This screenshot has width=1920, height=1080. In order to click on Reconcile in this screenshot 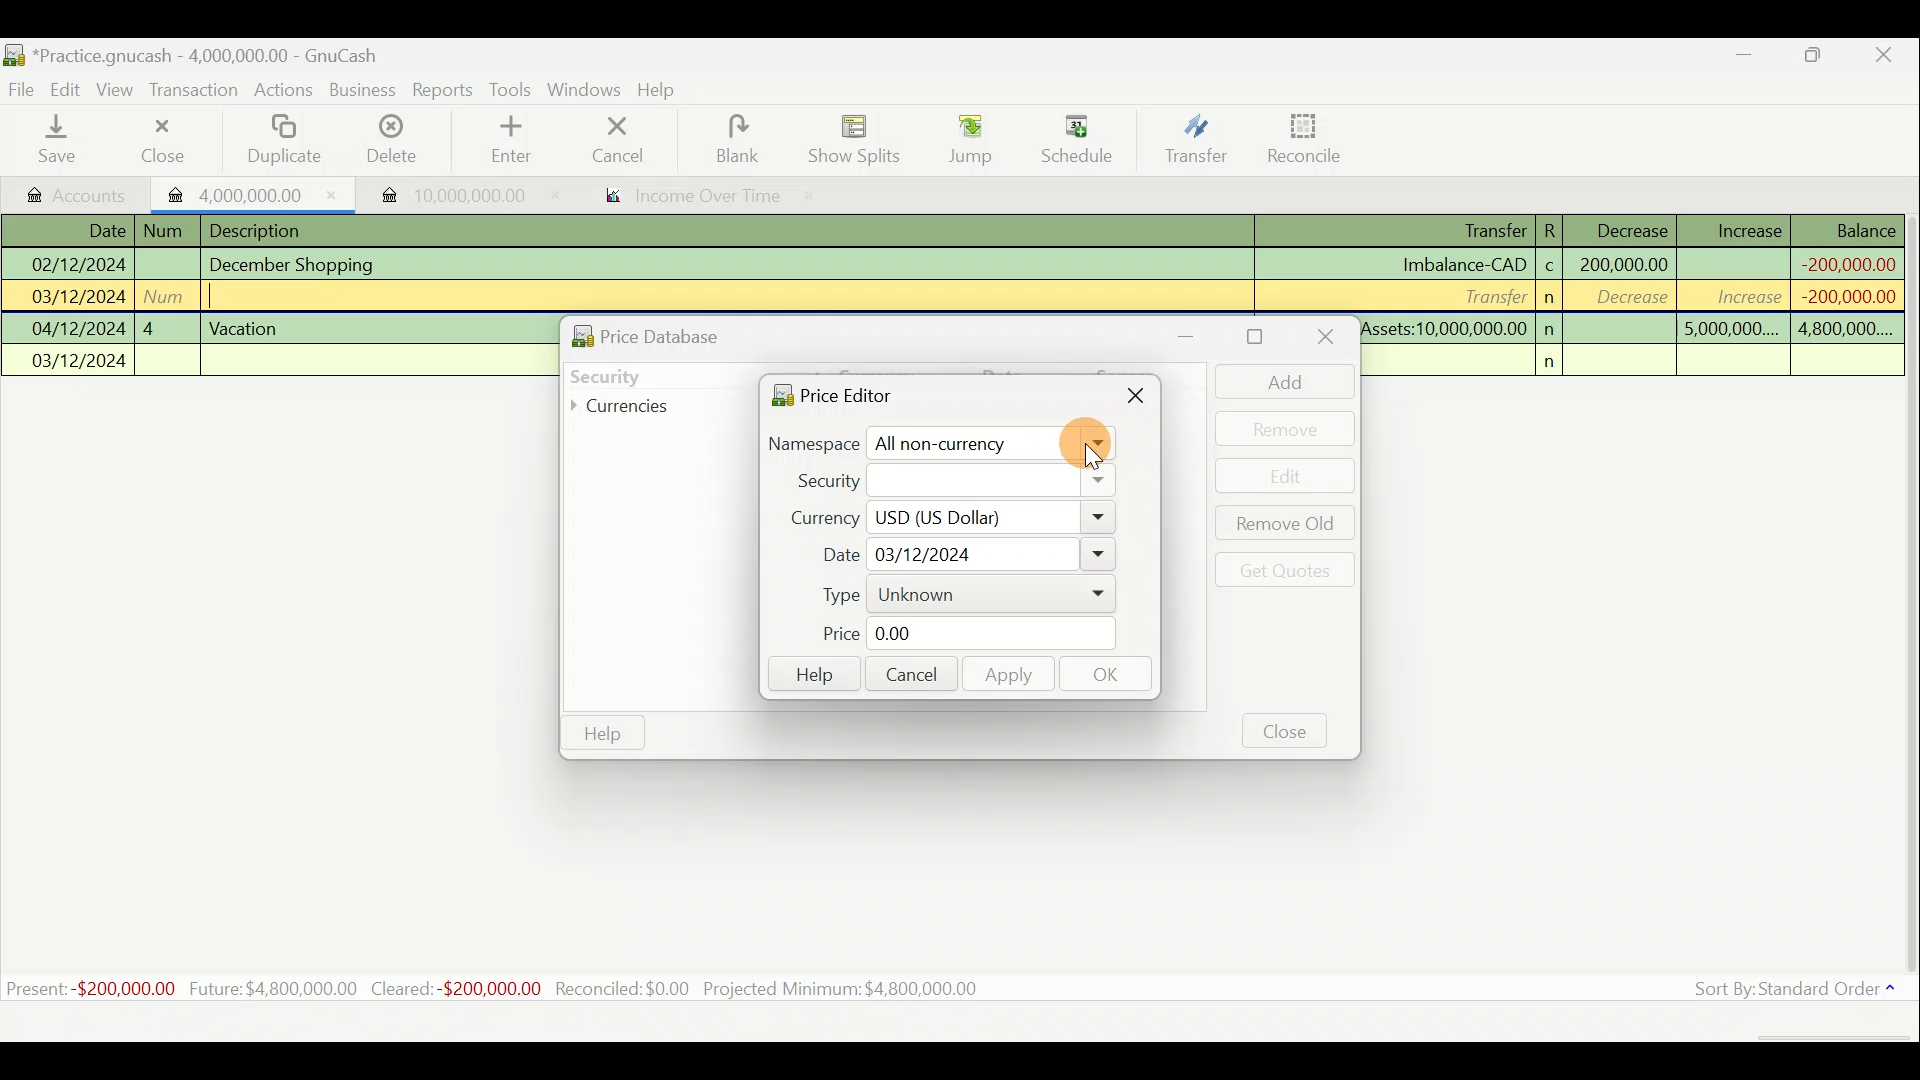, I will do `click(1297, 139)`.